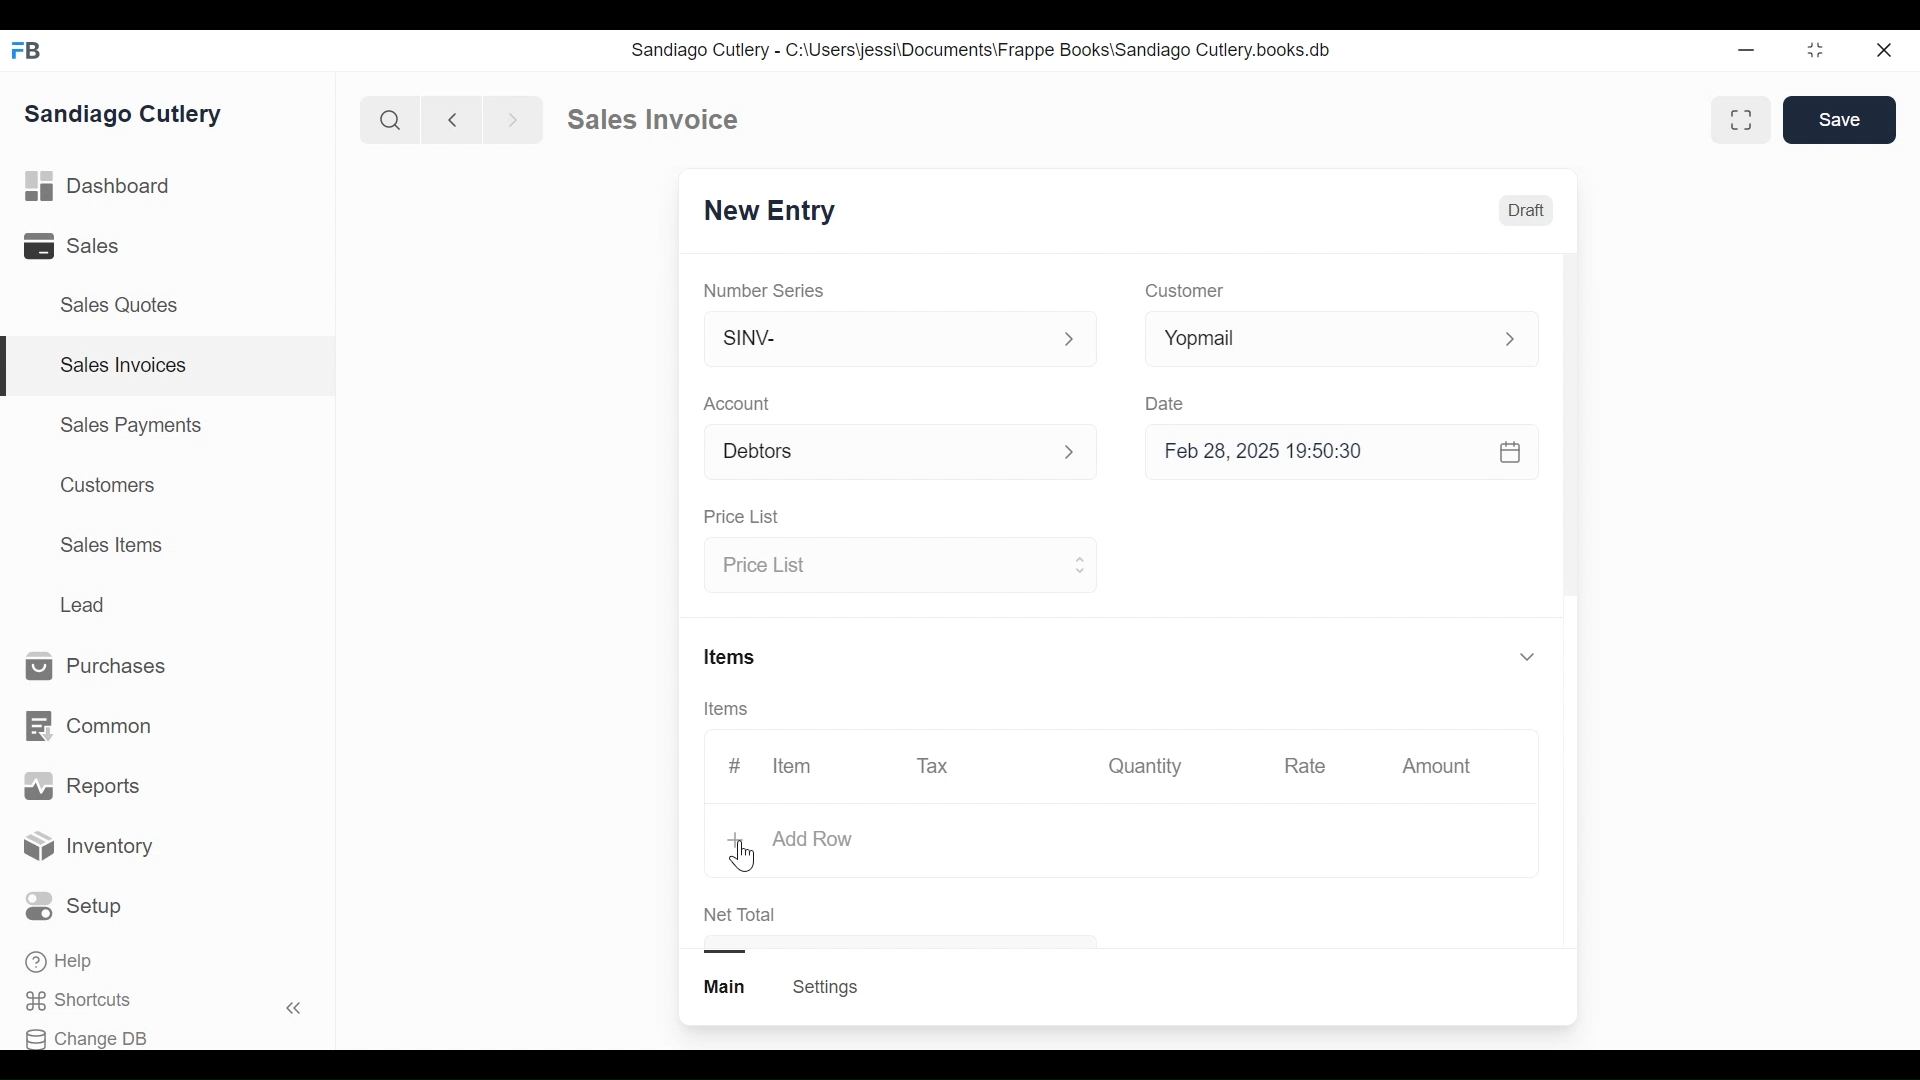  What do you see at coordinates (27, 50) in the screenshot?
I see `FB logo` at bounding box center [27, 50].